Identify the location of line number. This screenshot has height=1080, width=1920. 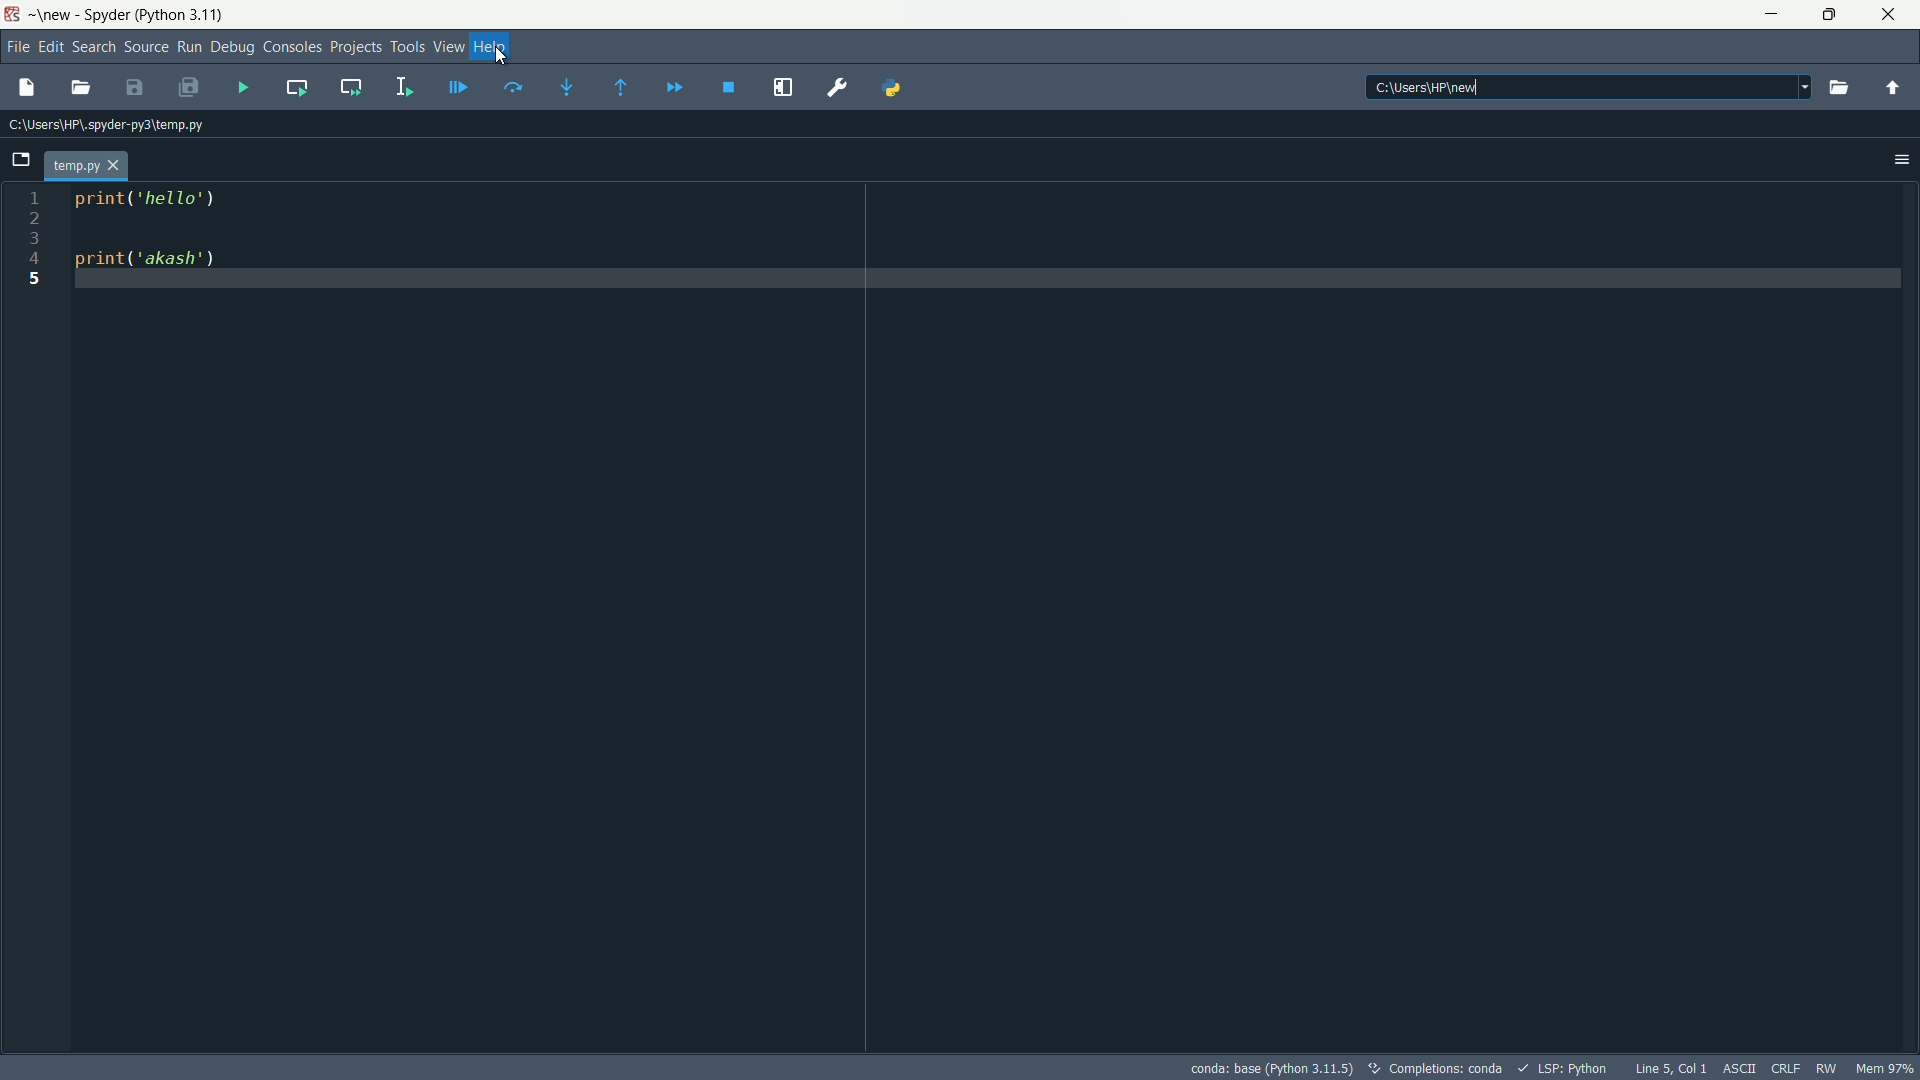
(30, 239).